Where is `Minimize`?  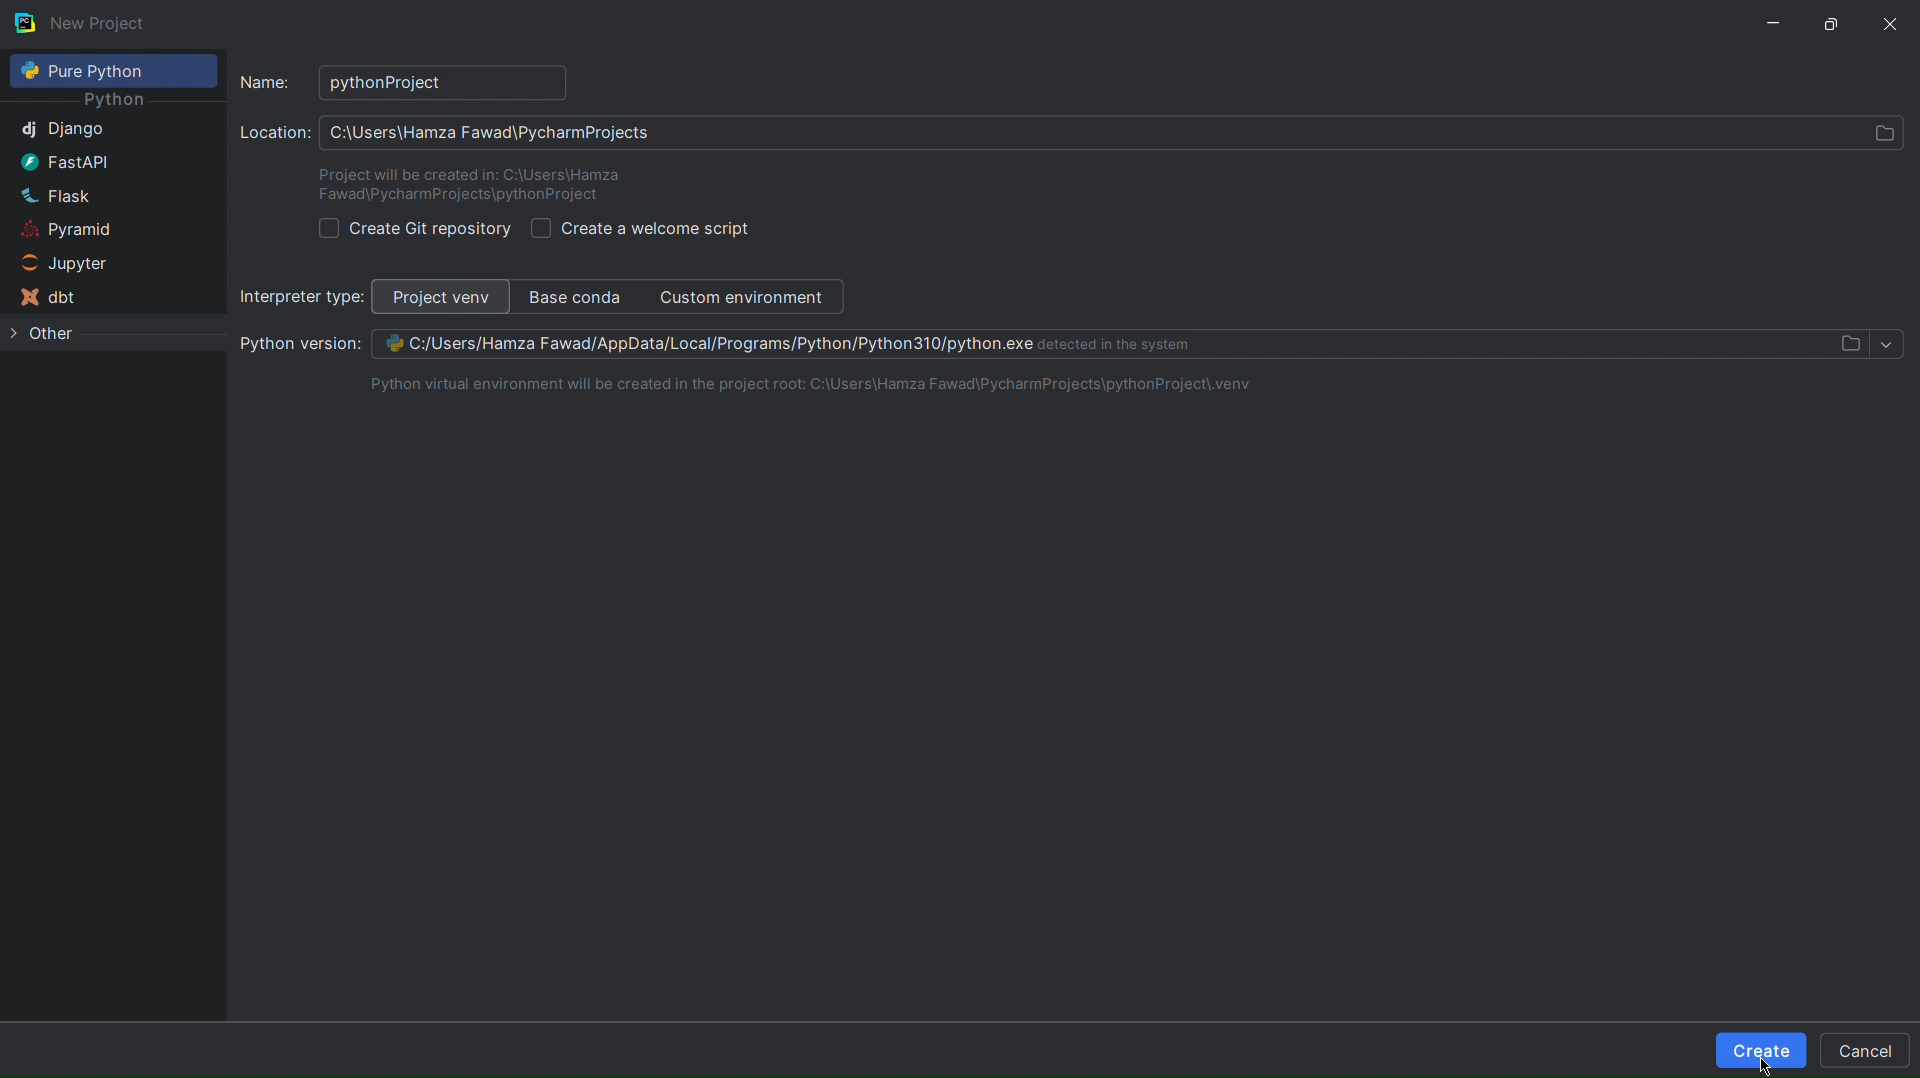
Minimize is located at coordinates (1774, 21).